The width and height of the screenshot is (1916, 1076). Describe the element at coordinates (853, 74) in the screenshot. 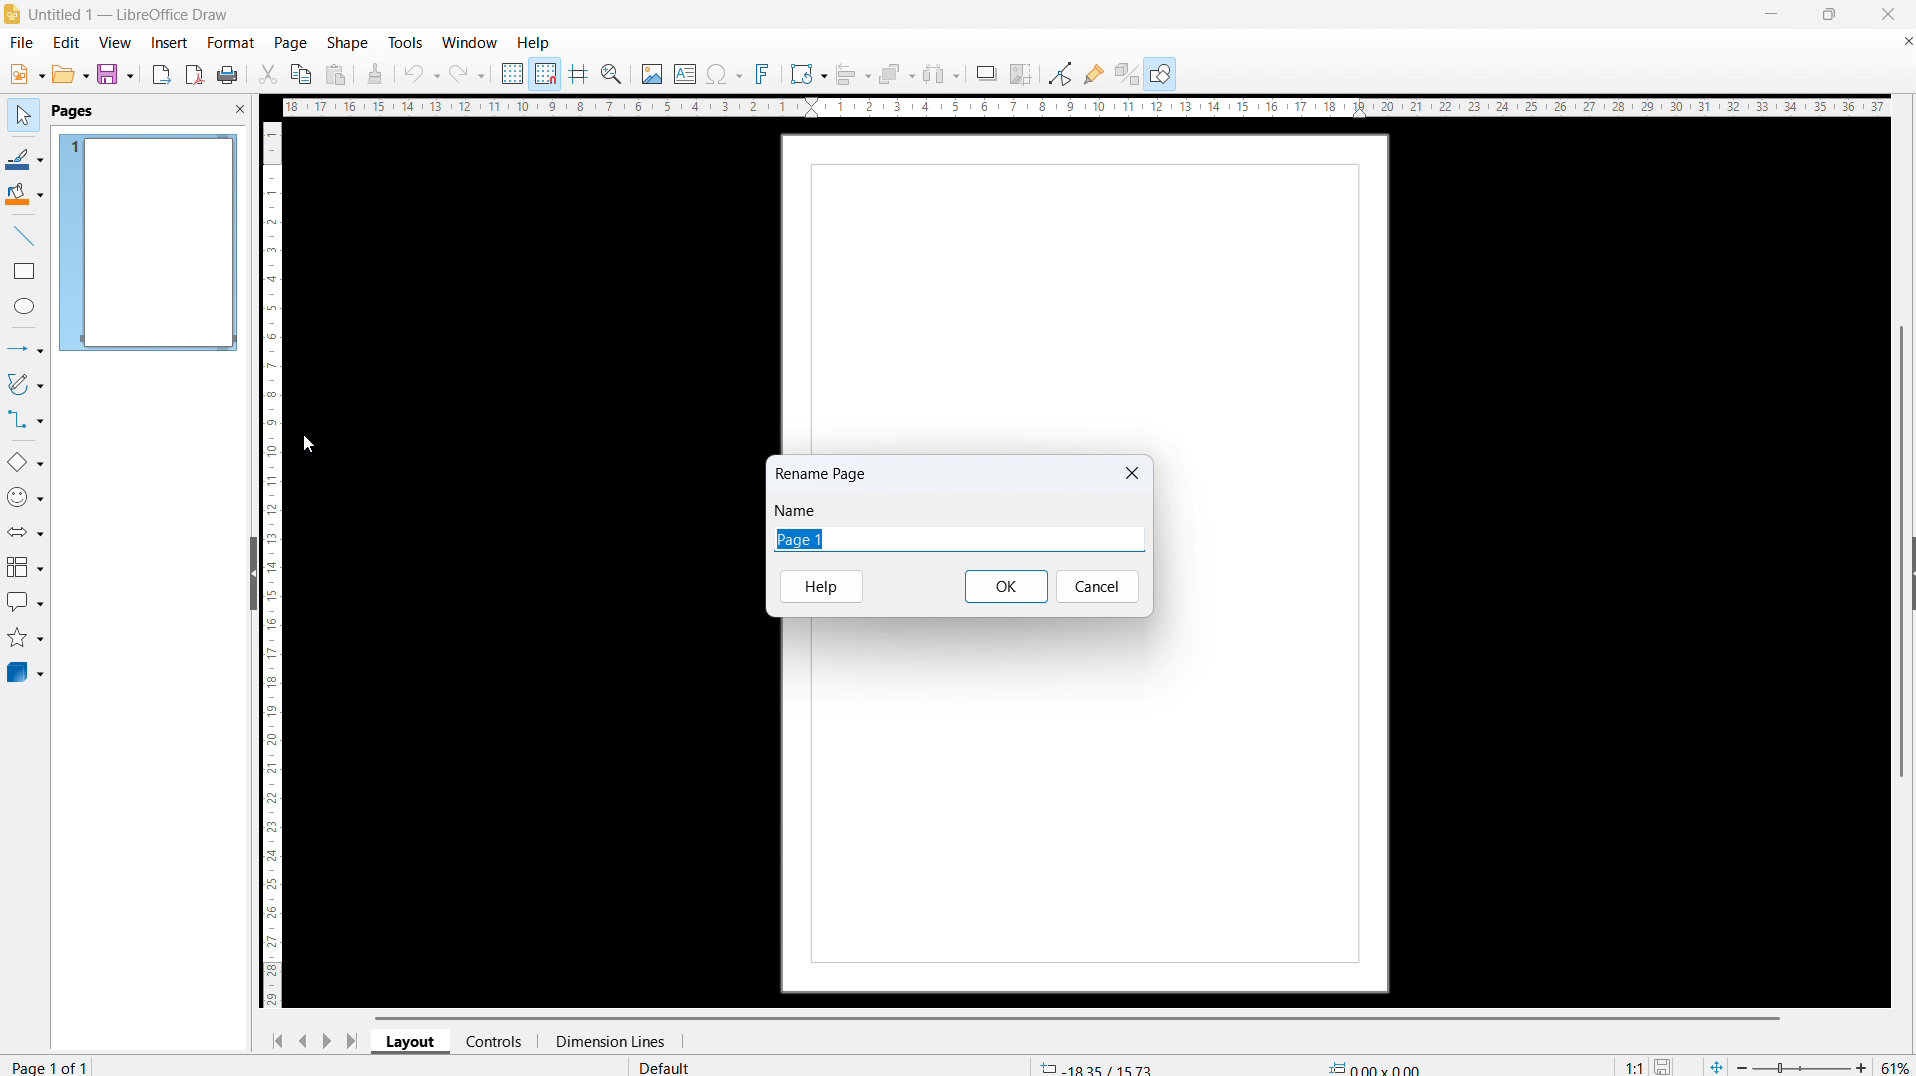

I see `align` at that location.